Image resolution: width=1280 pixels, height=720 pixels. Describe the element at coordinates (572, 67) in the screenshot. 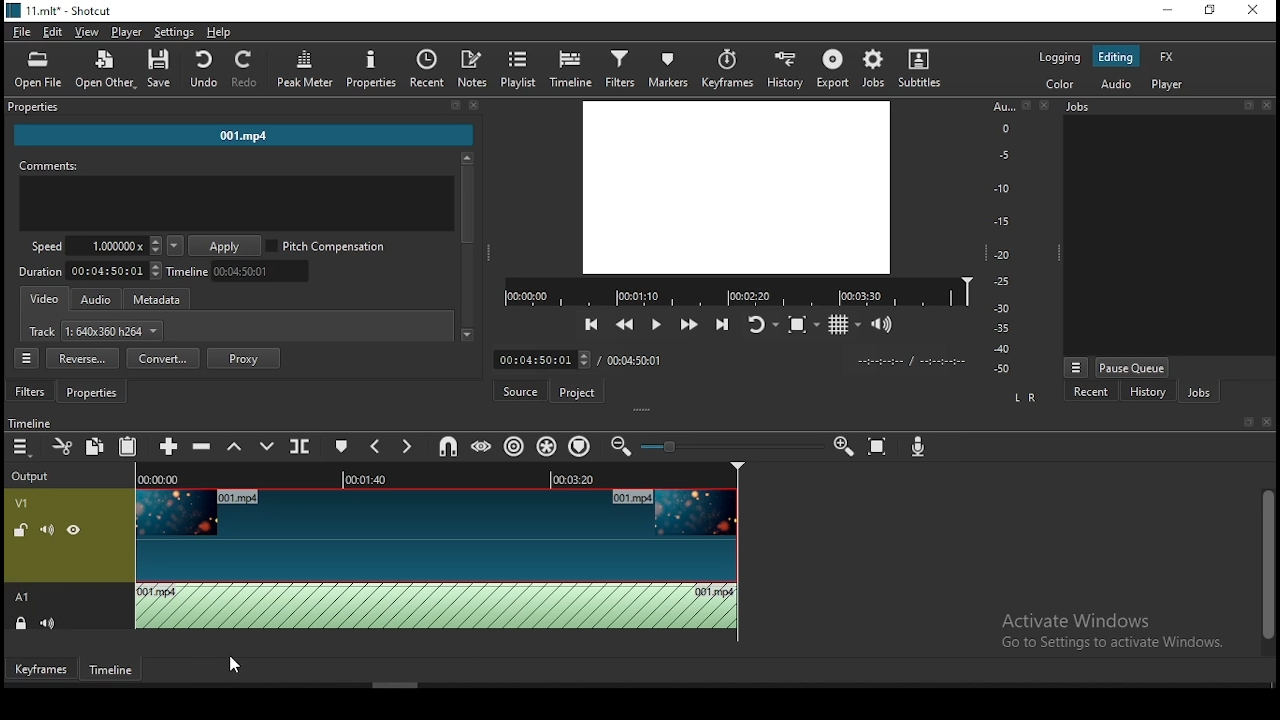

I see `timeline` at that location.